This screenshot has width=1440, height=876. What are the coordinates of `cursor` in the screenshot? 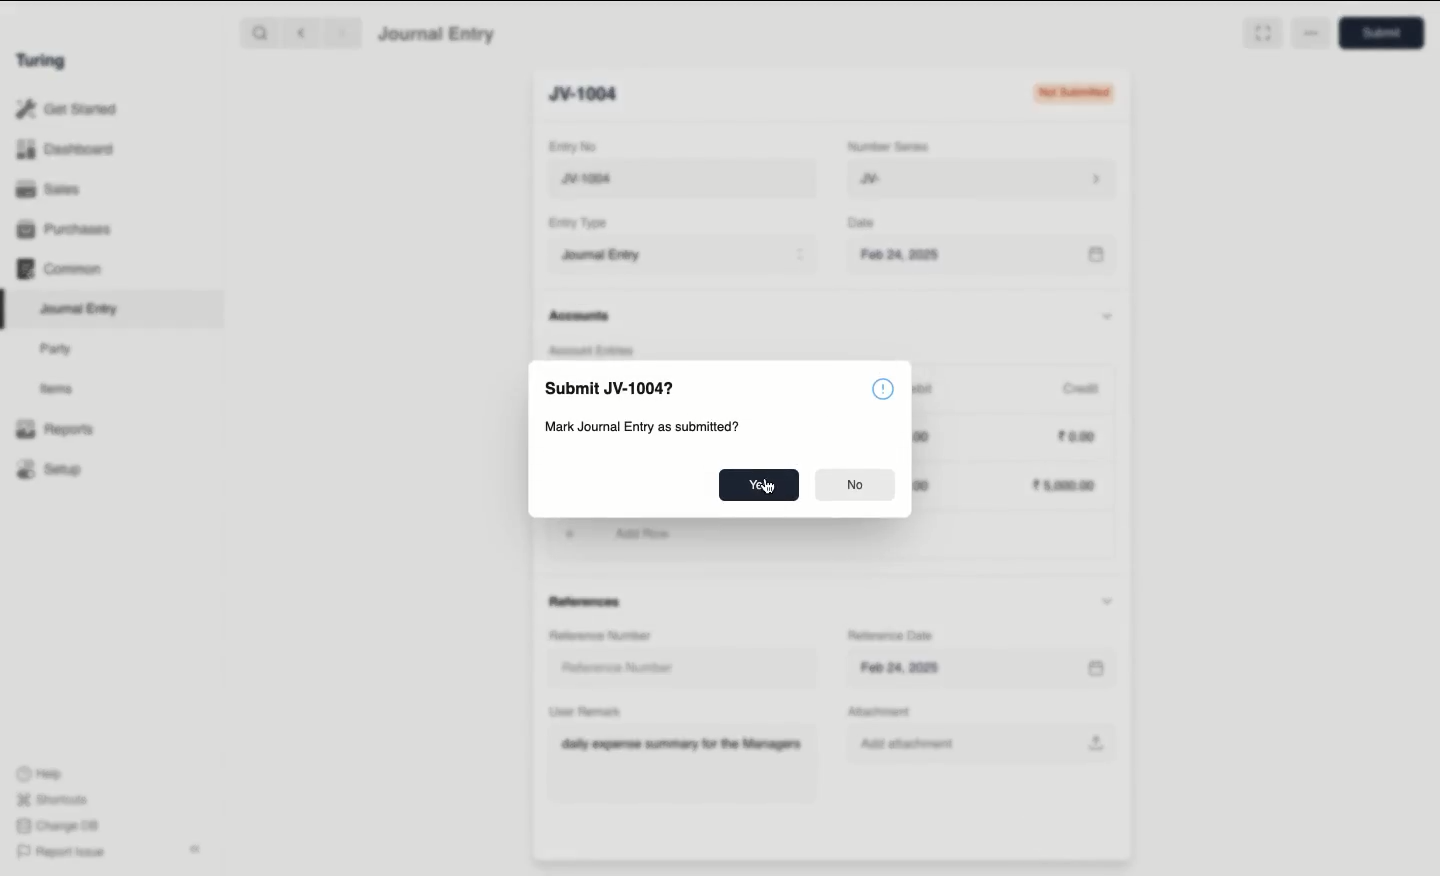 It's located at (772, 489).